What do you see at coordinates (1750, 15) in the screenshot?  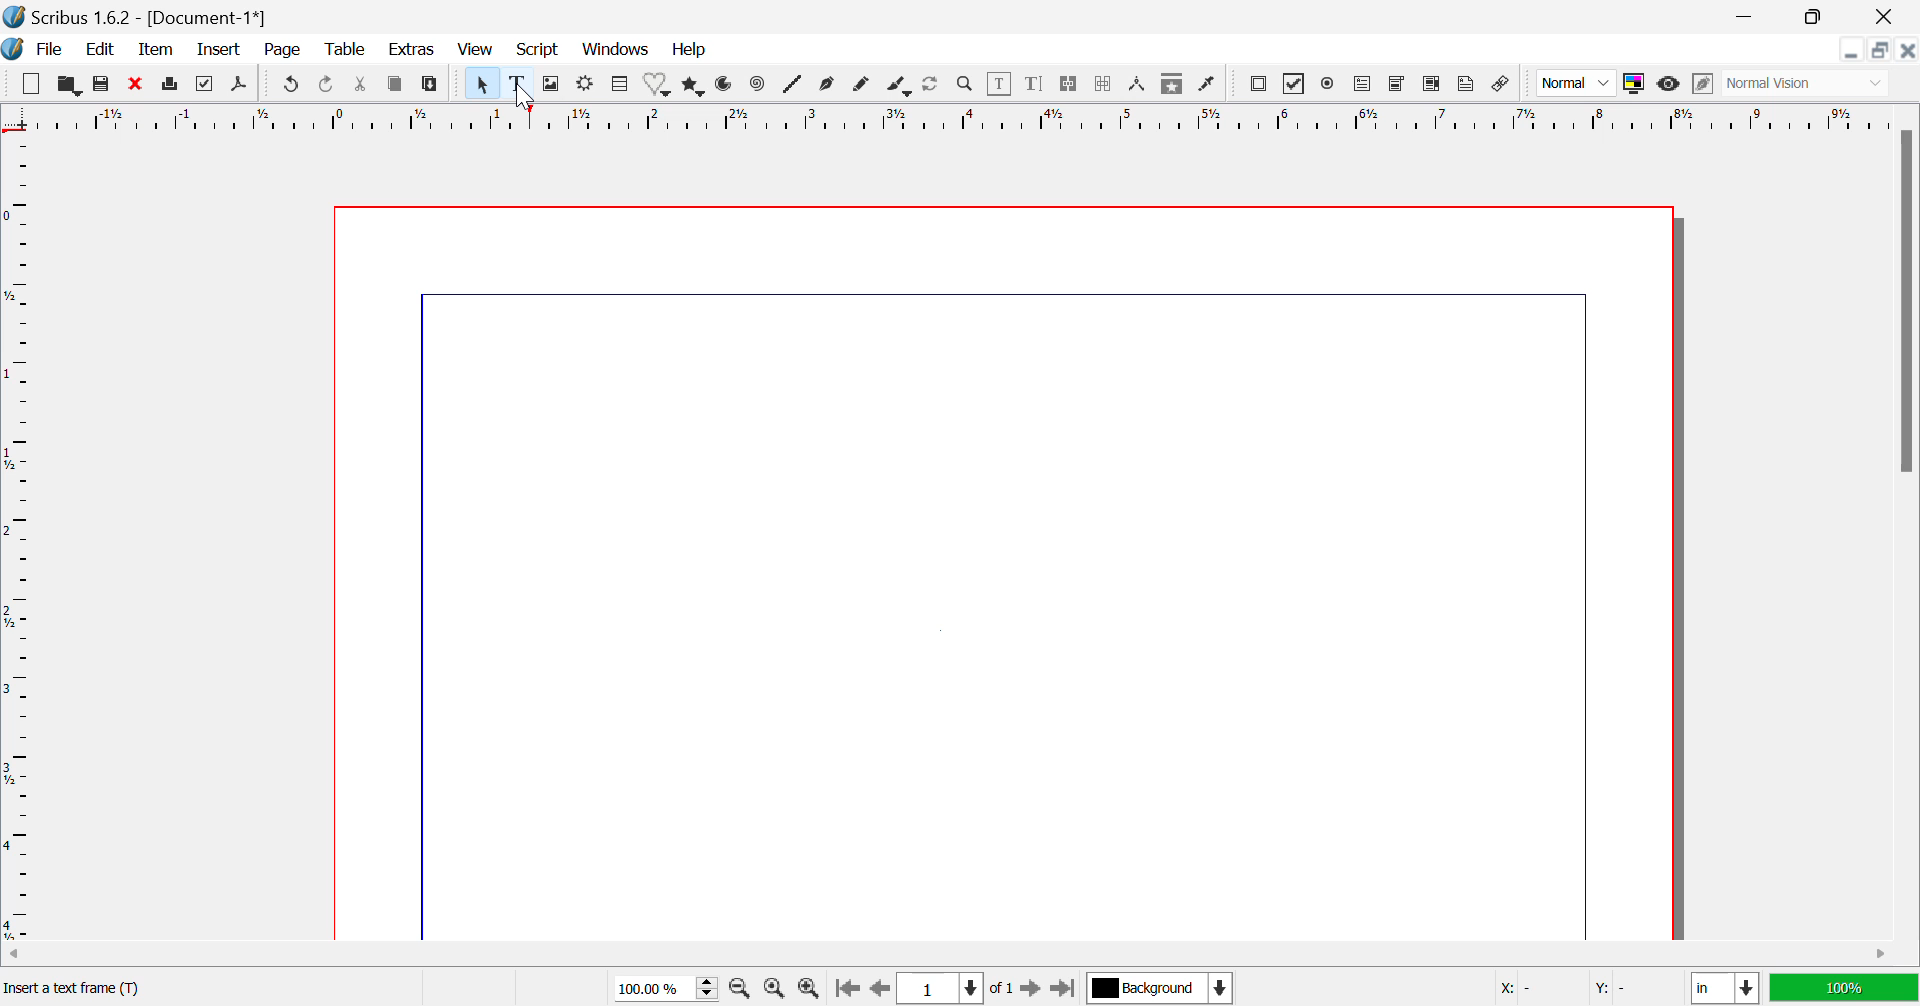 I see `Restore Down` at bounding box center [1750, 15].